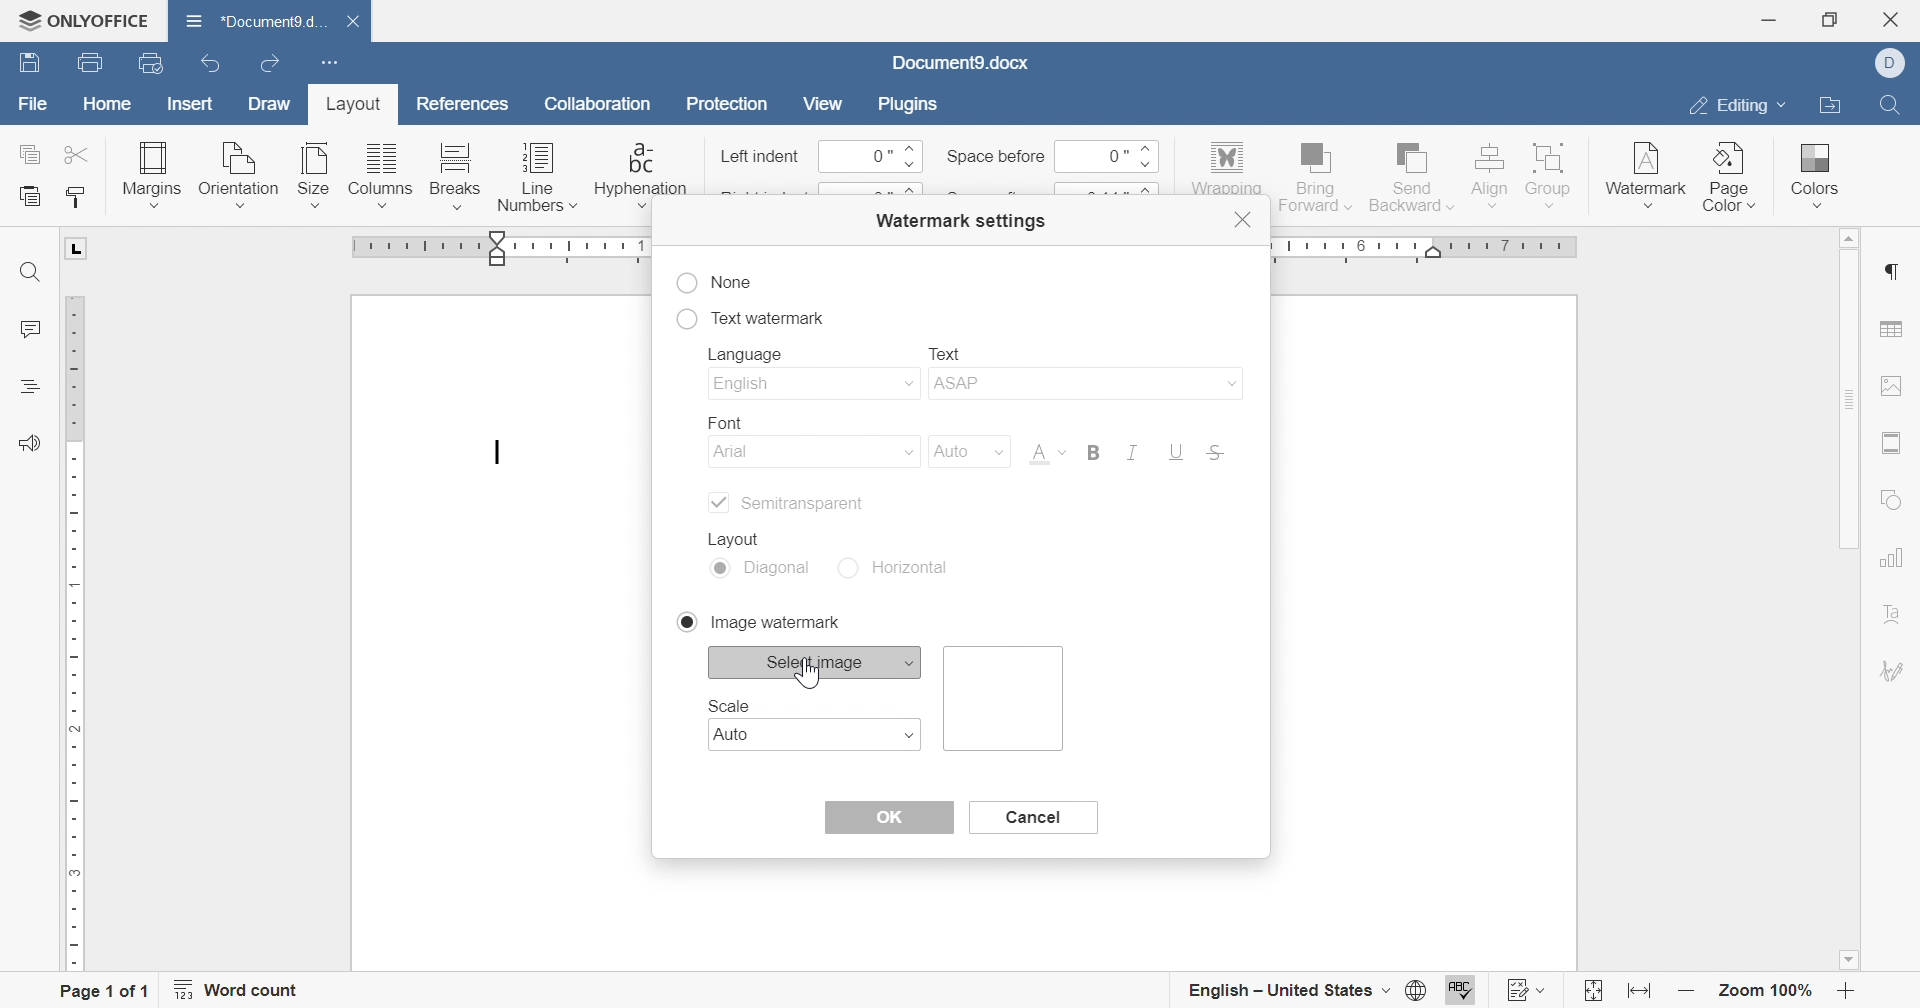  Describe the element at coordinates (29, 444) in the screenshot. I see `feedback and support` at that location.